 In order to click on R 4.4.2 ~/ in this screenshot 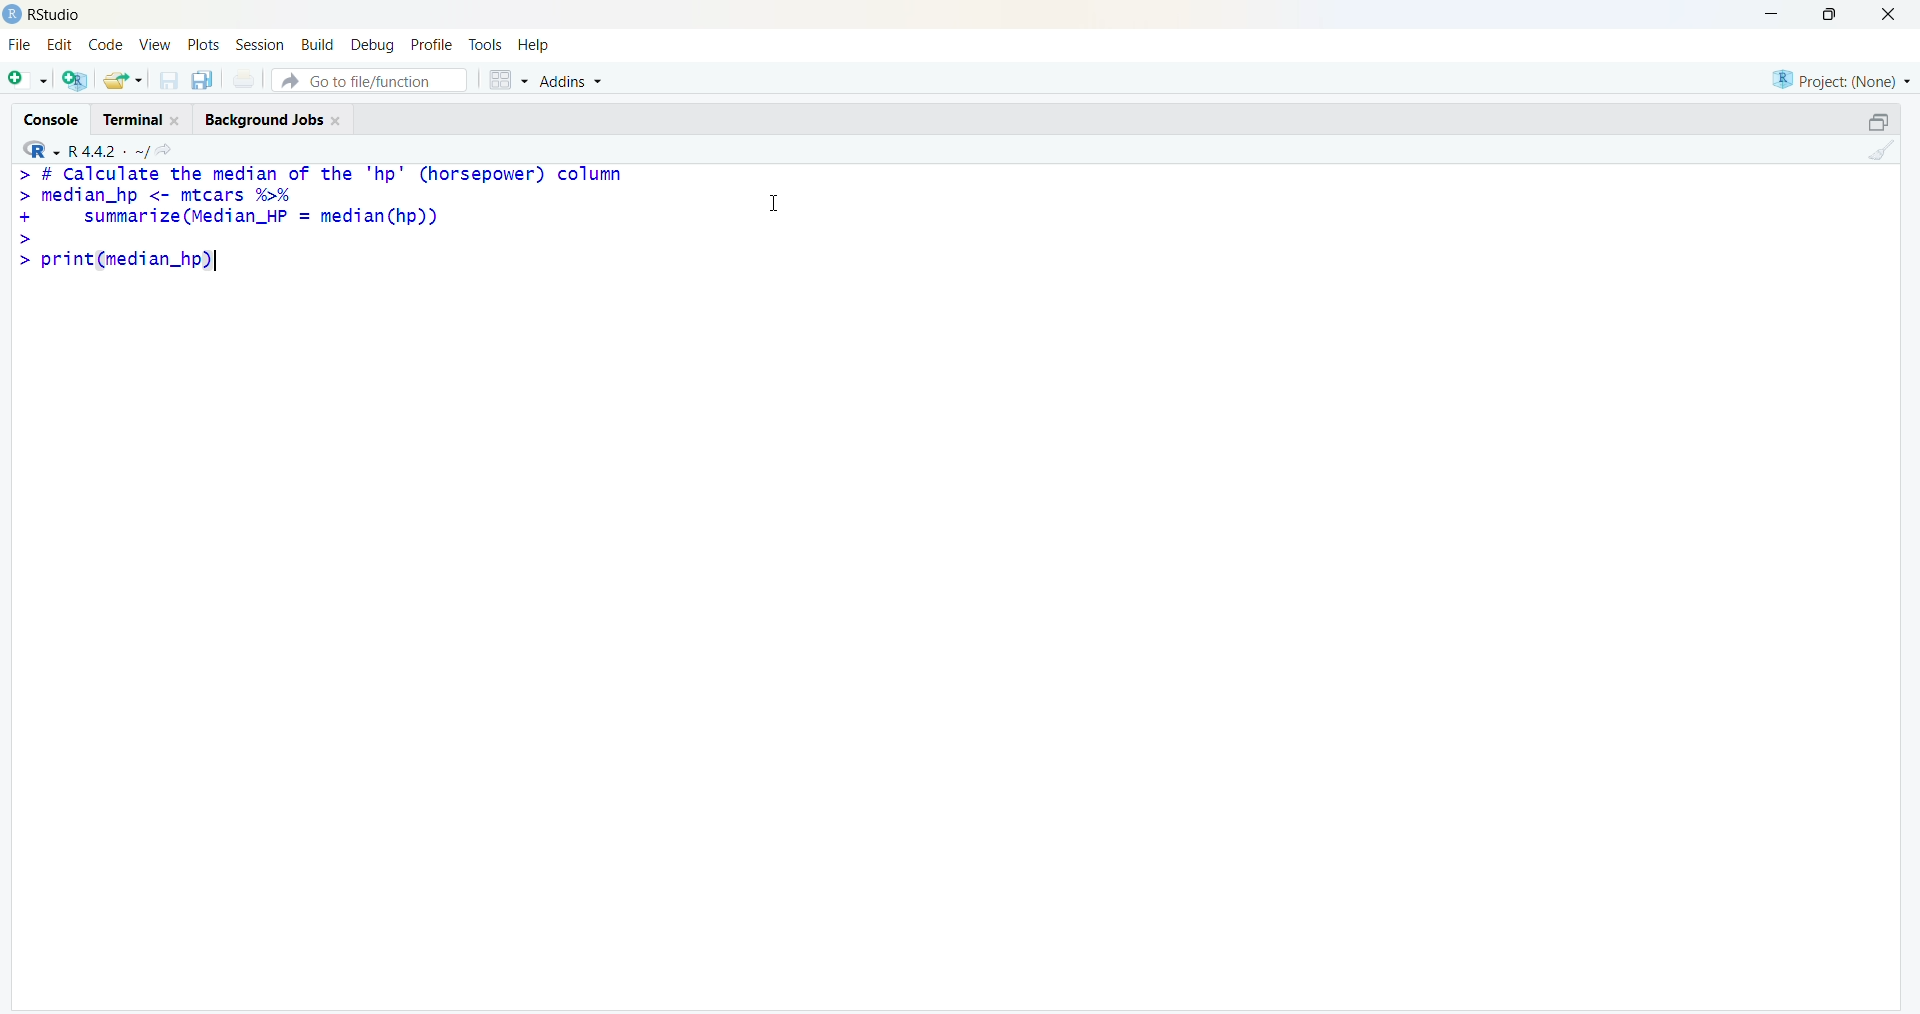, I will do `click(110, 151)`.